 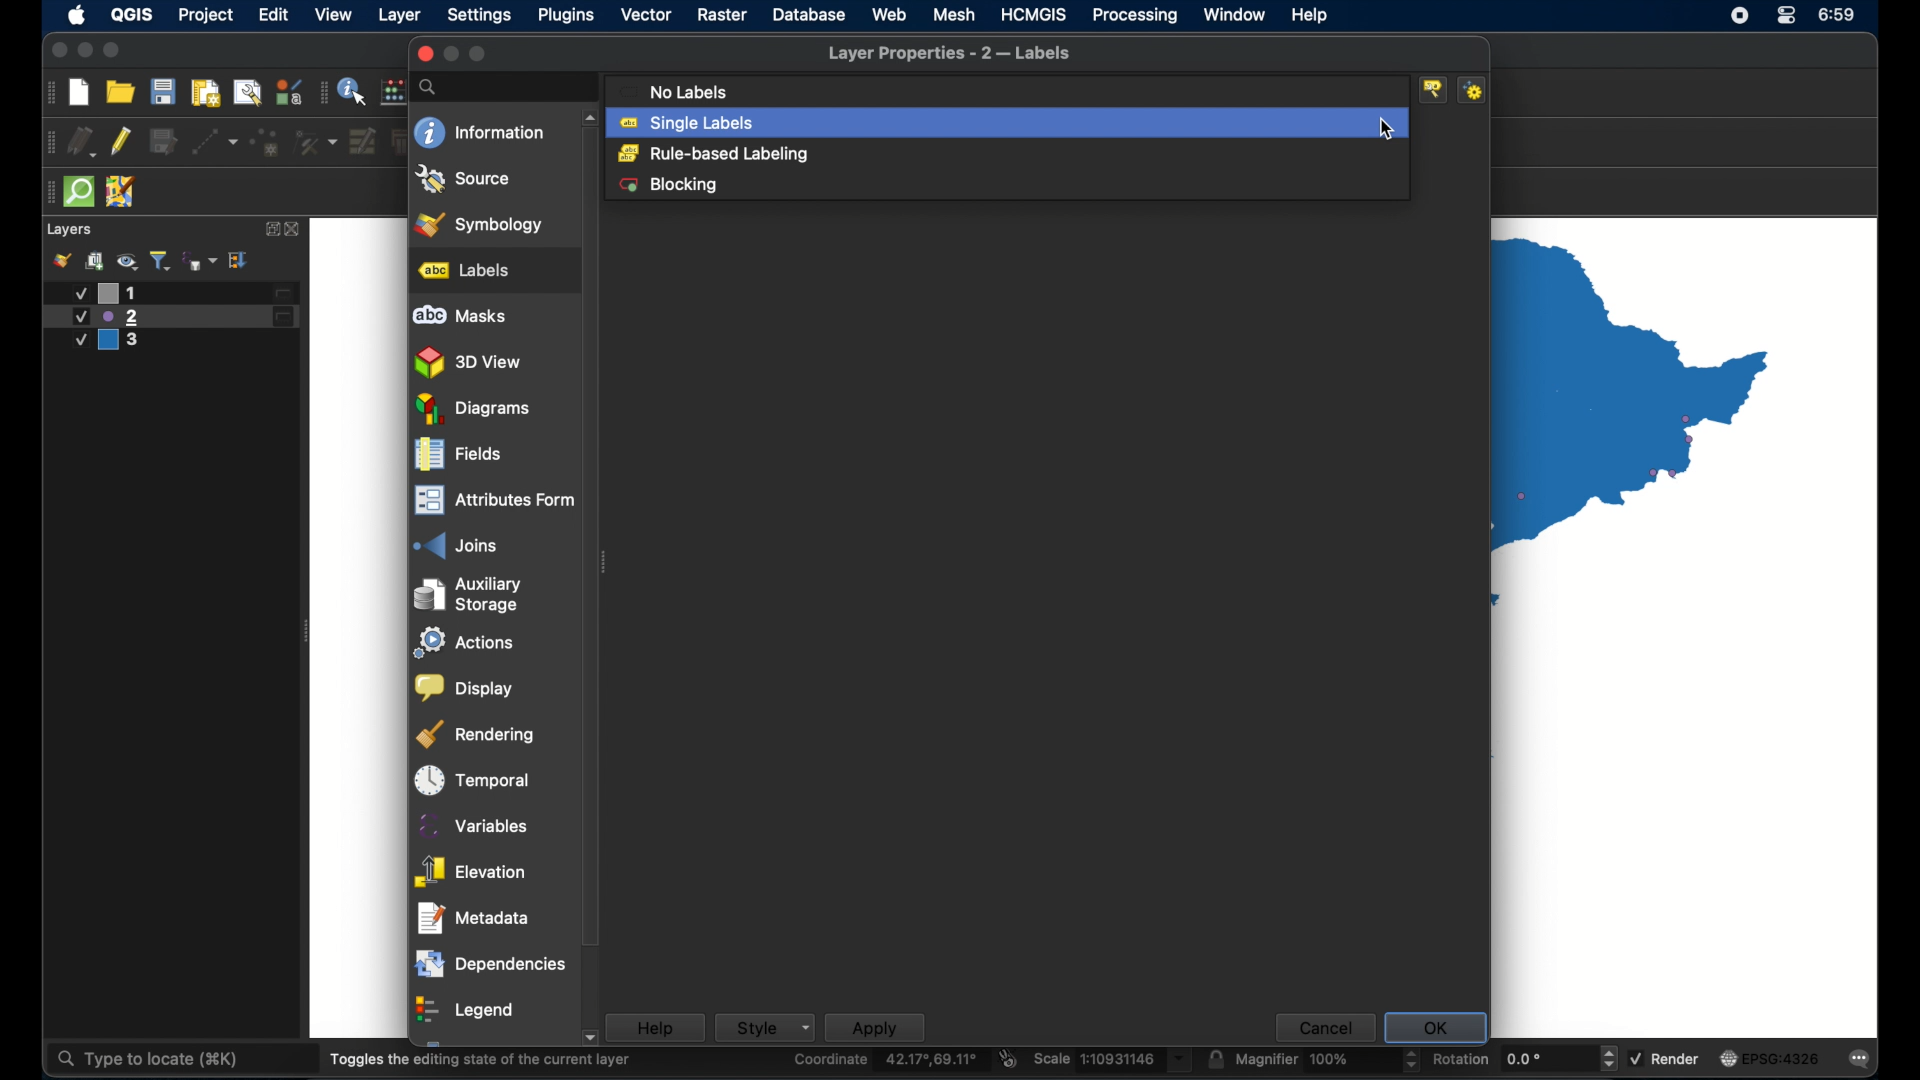 I want to click on configure project labelling tools, so click(x=1435, y=89).